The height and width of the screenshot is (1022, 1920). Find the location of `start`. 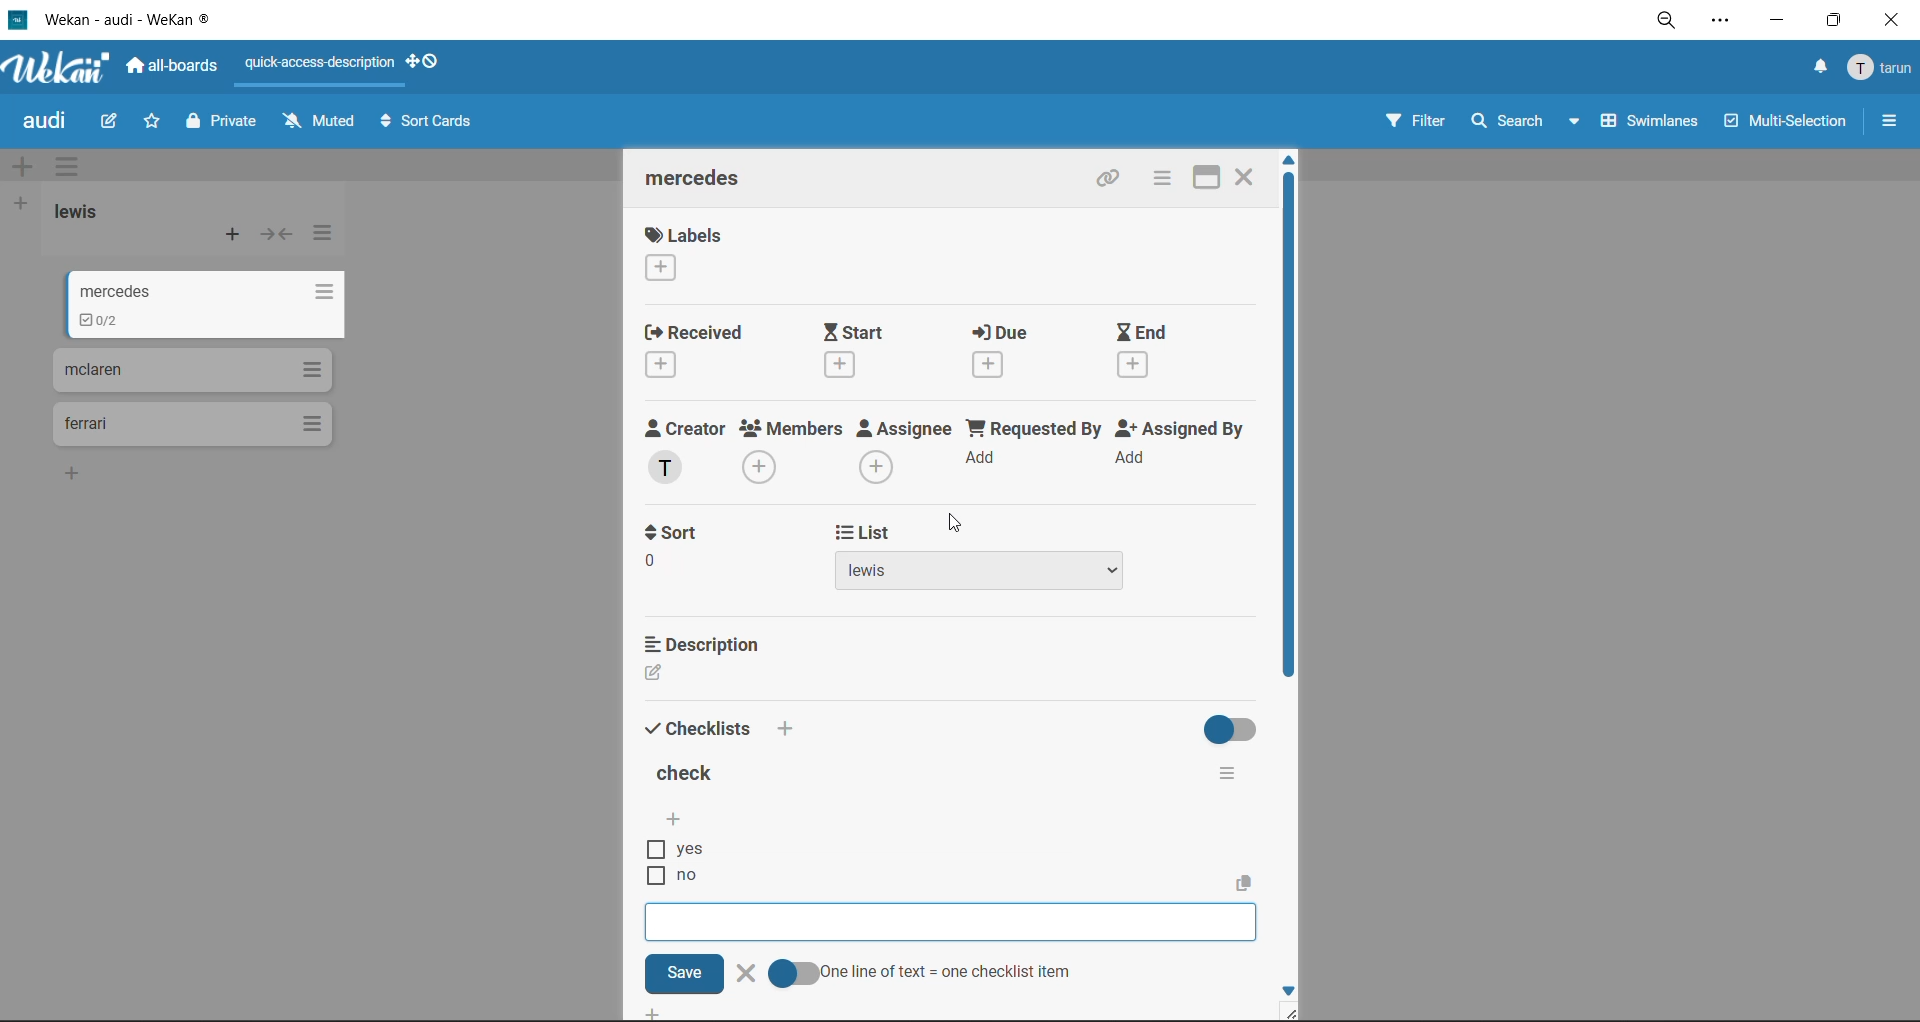

start is located at coordinates (869, 350).